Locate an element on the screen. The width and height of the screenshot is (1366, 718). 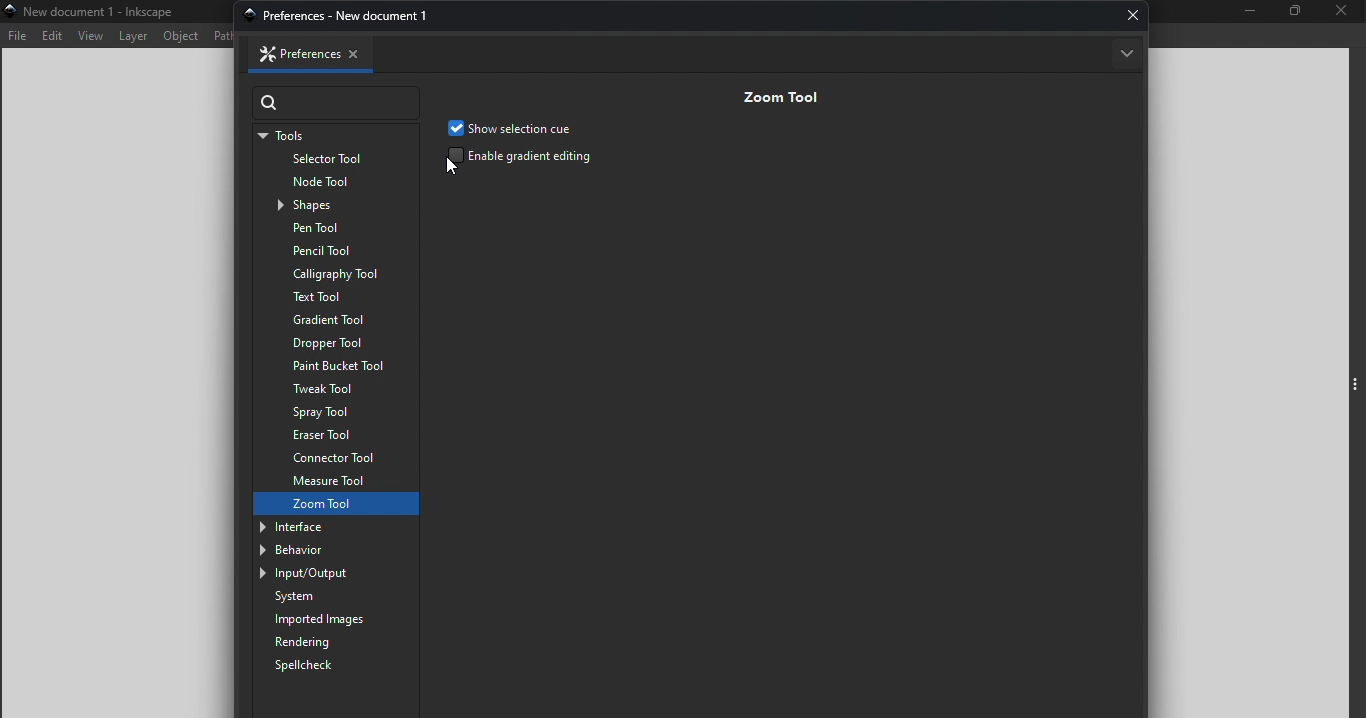
Interface is located at coordinates (306, 526).